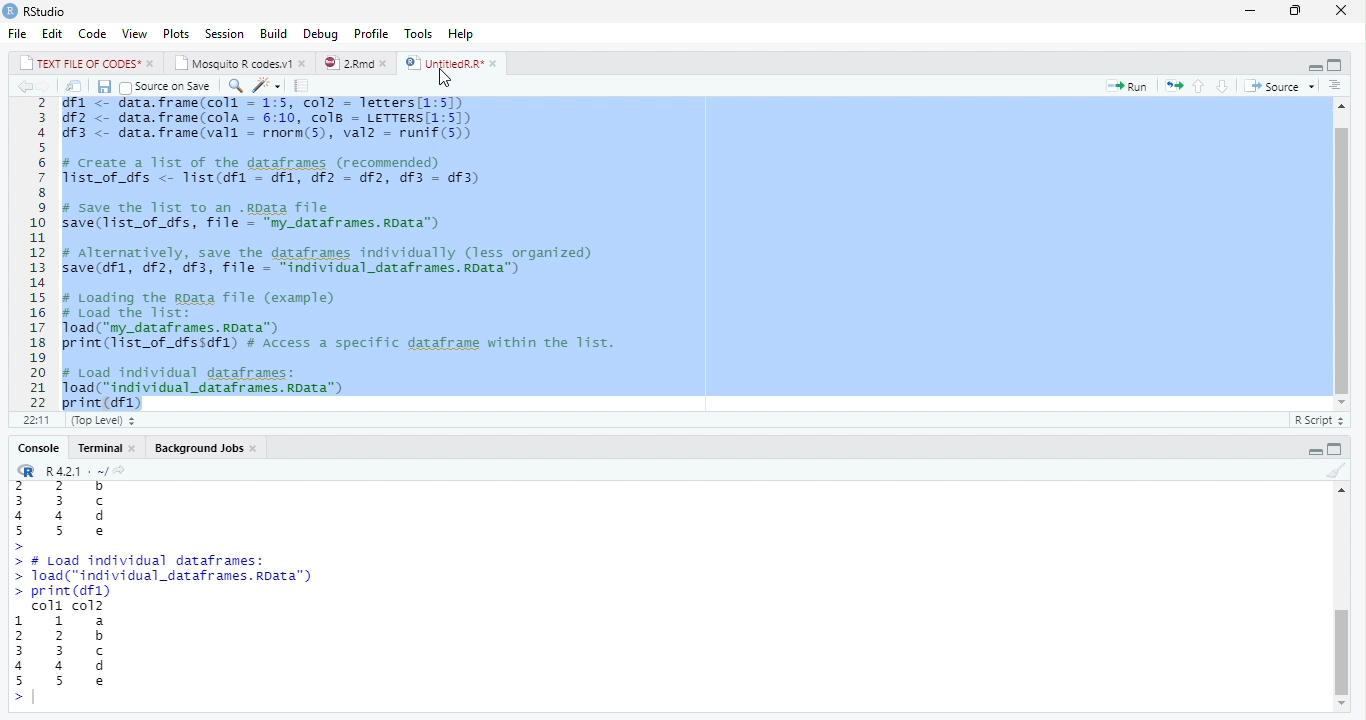 The image size is (1366, 720). I want to click on Mouse Cursor, so click(448, 77).